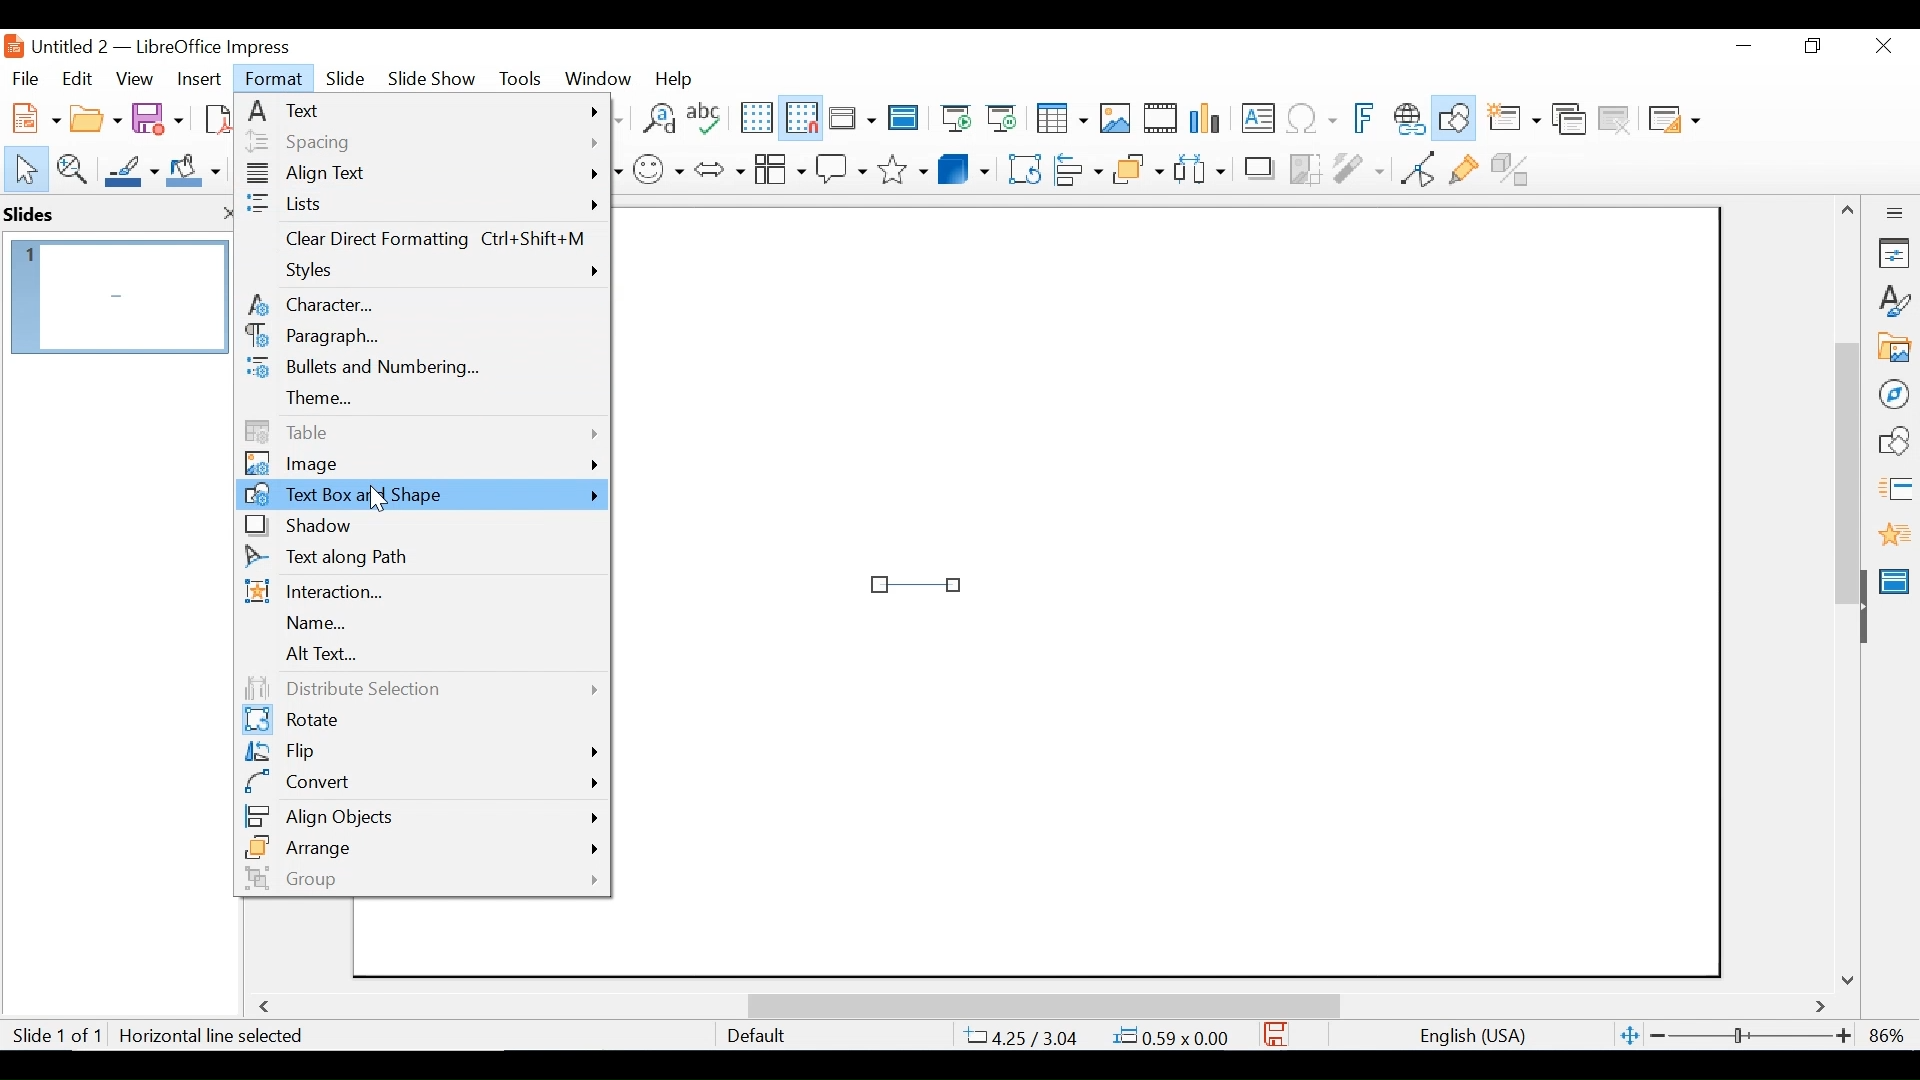 This screenshot has height=1080, width=1920. I want to click on Callout, so click(841, 167).